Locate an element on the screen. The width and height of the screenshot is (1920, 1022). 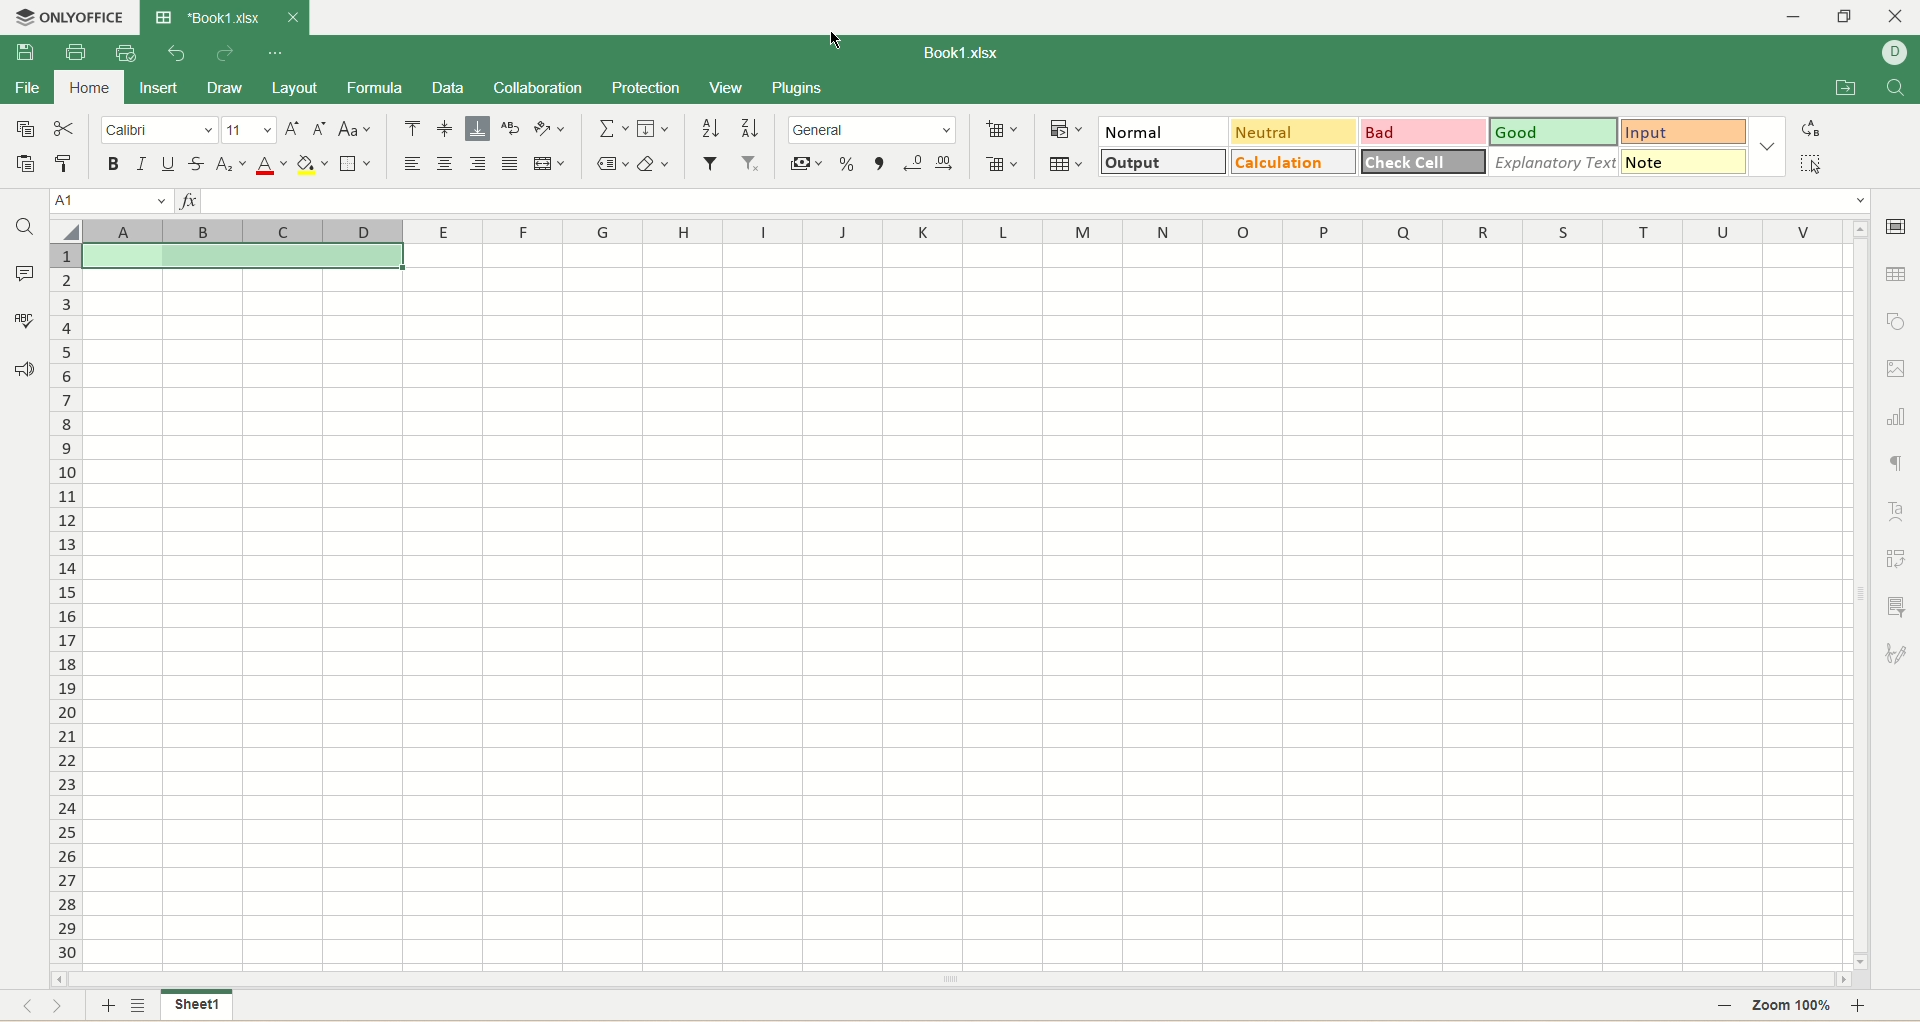
vertical scroll bar is located at coordinates (1858, 593).